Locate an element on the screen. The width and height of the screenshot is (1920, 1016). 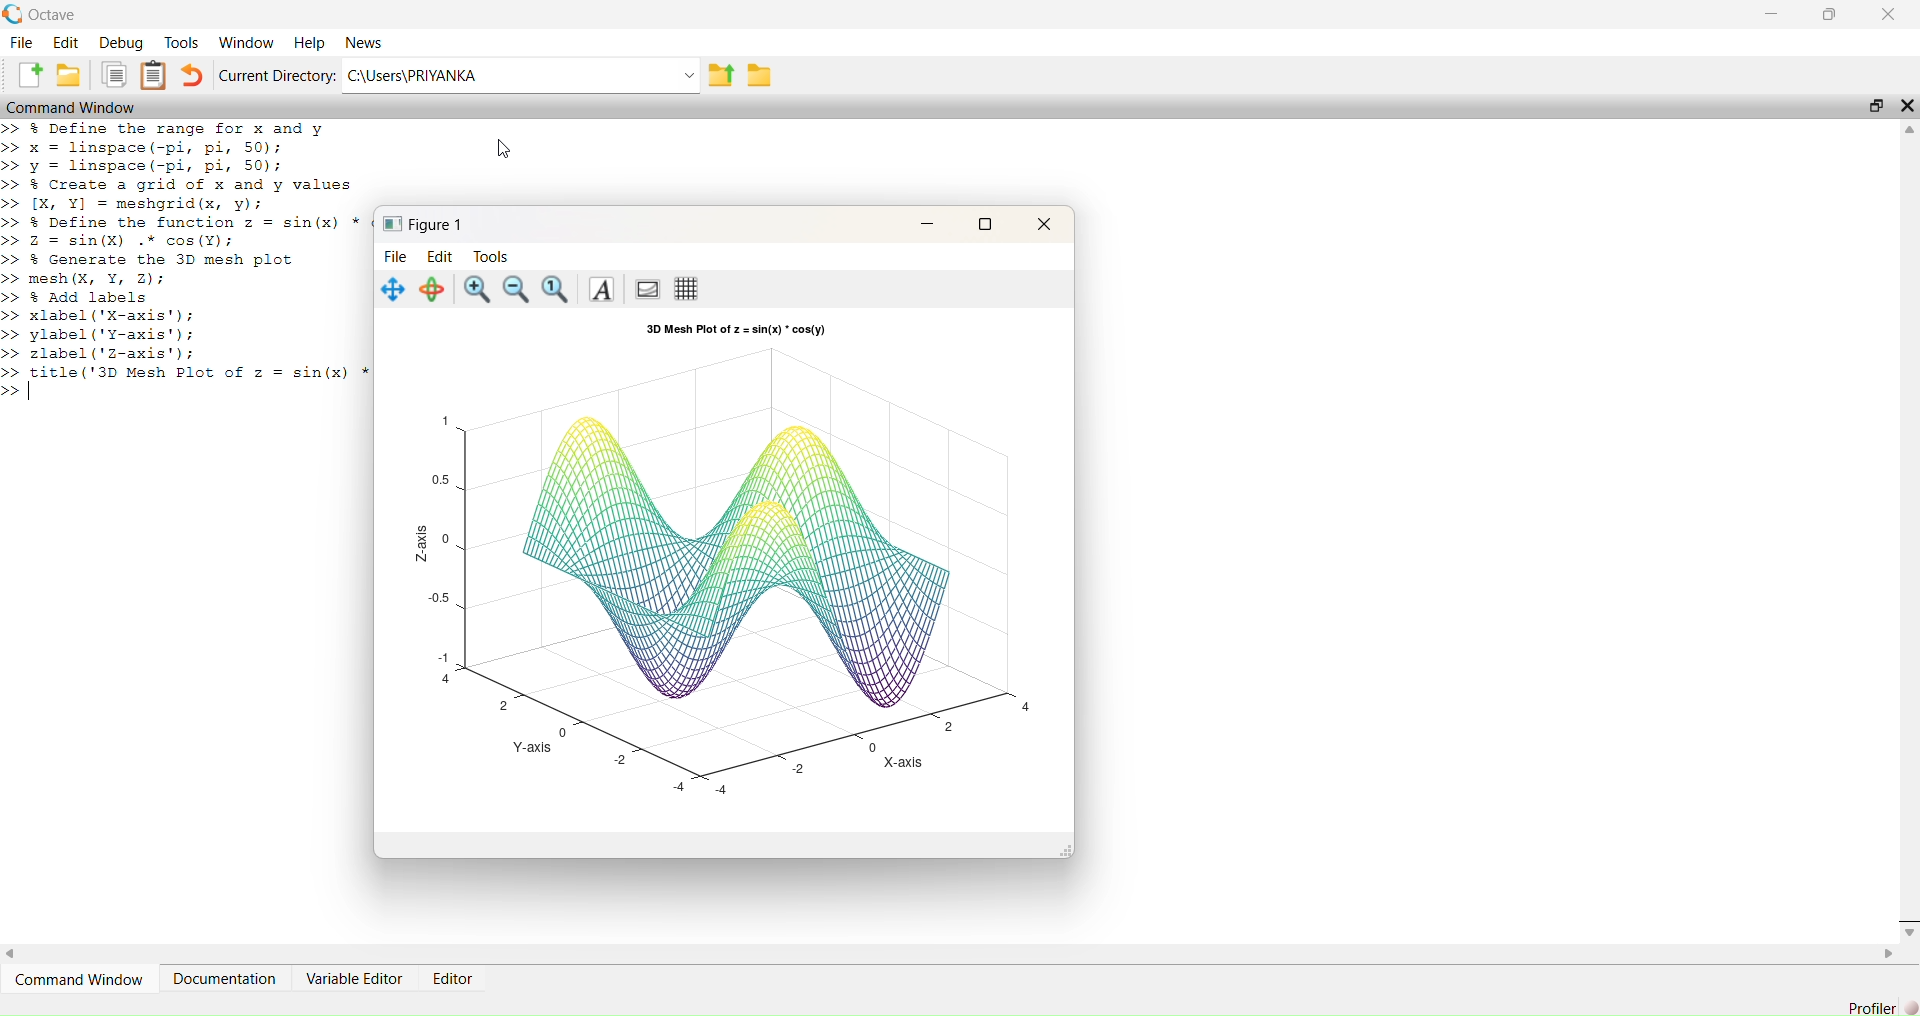
File is located at coordinates (392, 254).